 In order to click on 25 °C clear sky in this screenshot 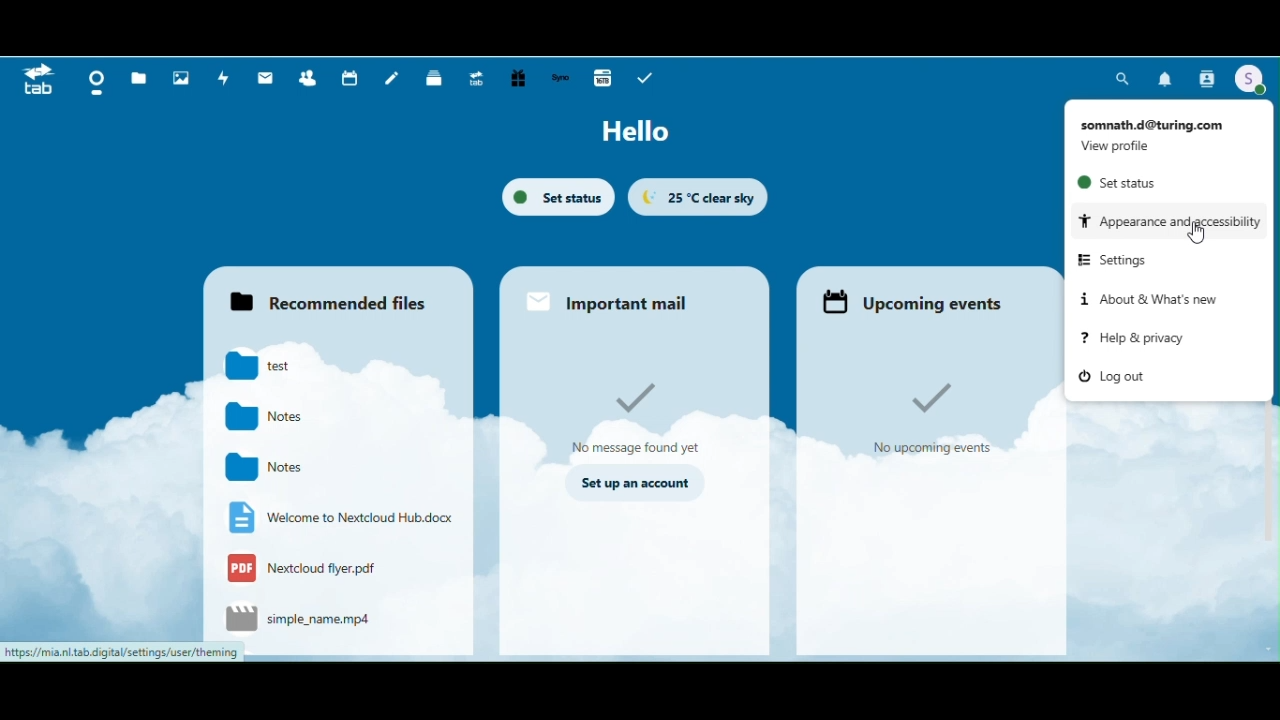, I will do `click(698, 197)`.